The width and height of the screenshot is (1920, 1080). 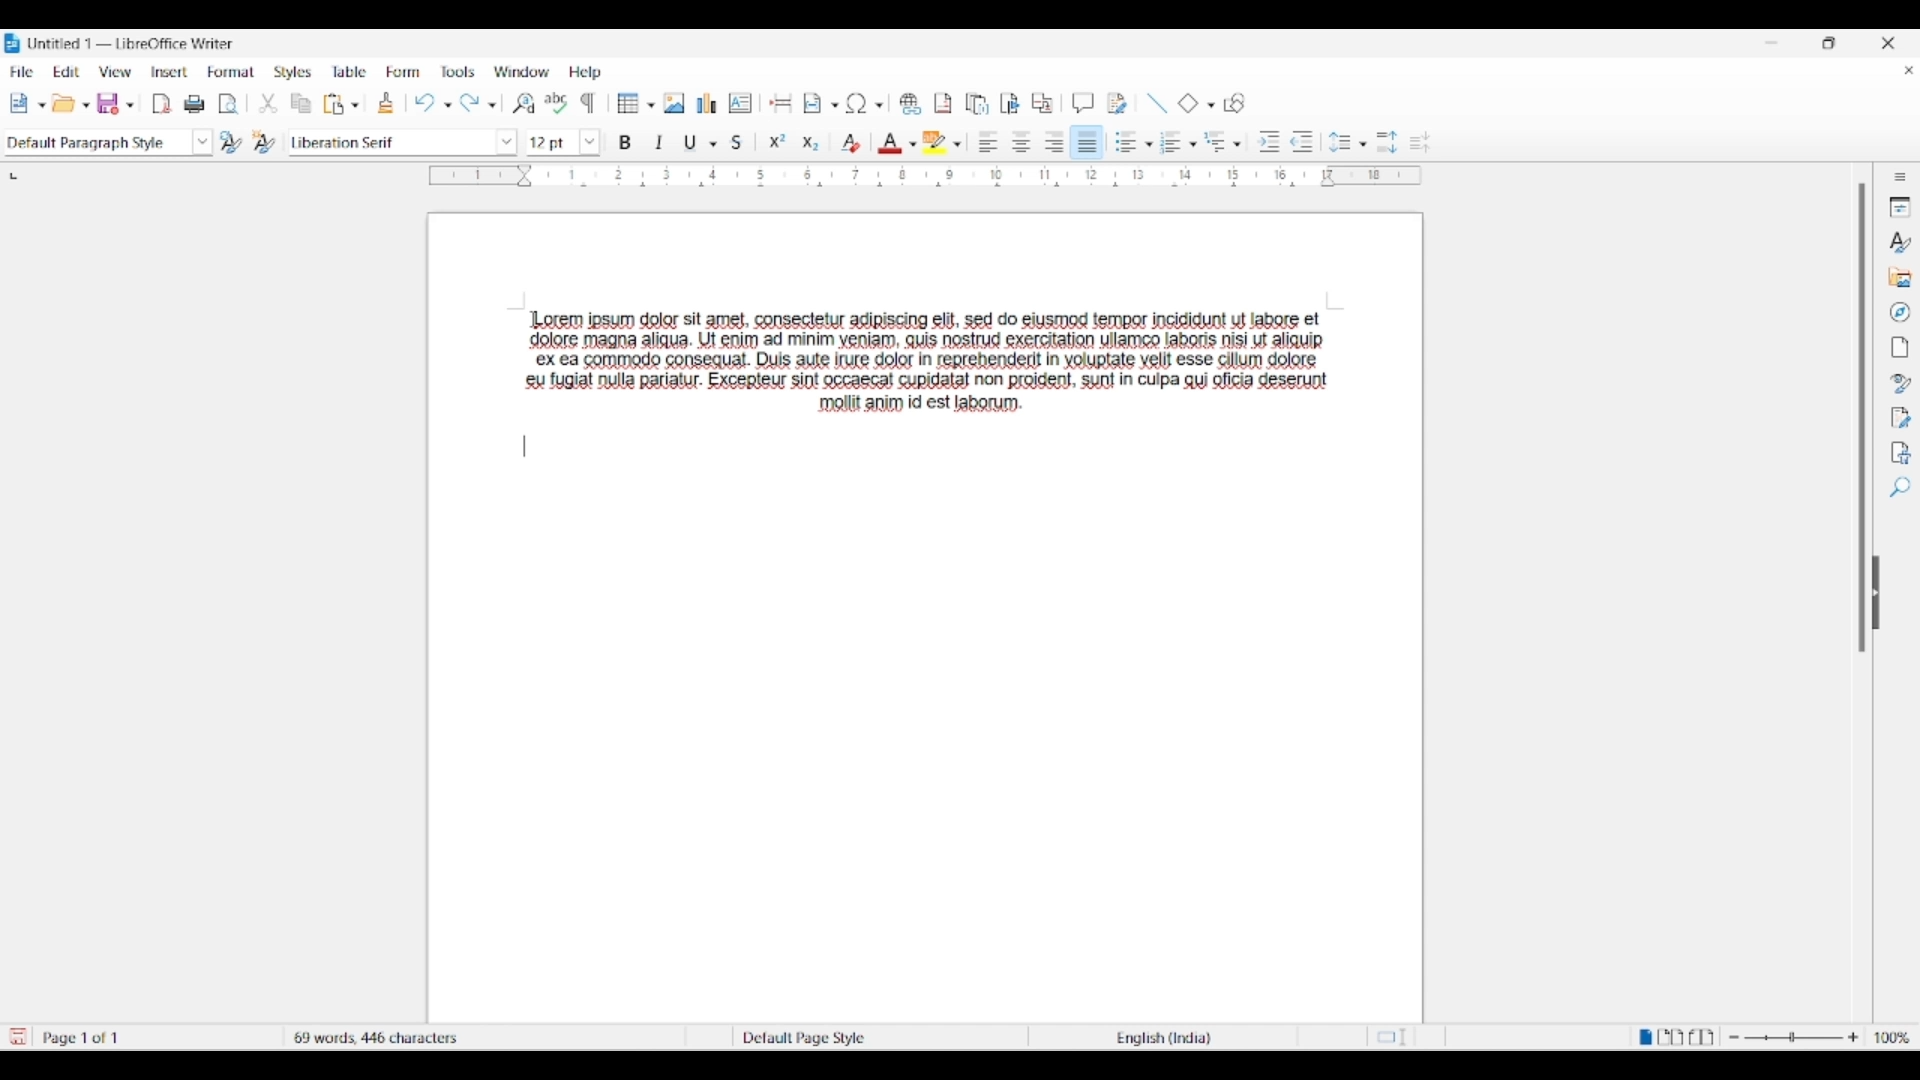 What do you see at coordinates (552, 143) in the screenshot?
I see `Manually change font size` at bounding box center [552, 143].